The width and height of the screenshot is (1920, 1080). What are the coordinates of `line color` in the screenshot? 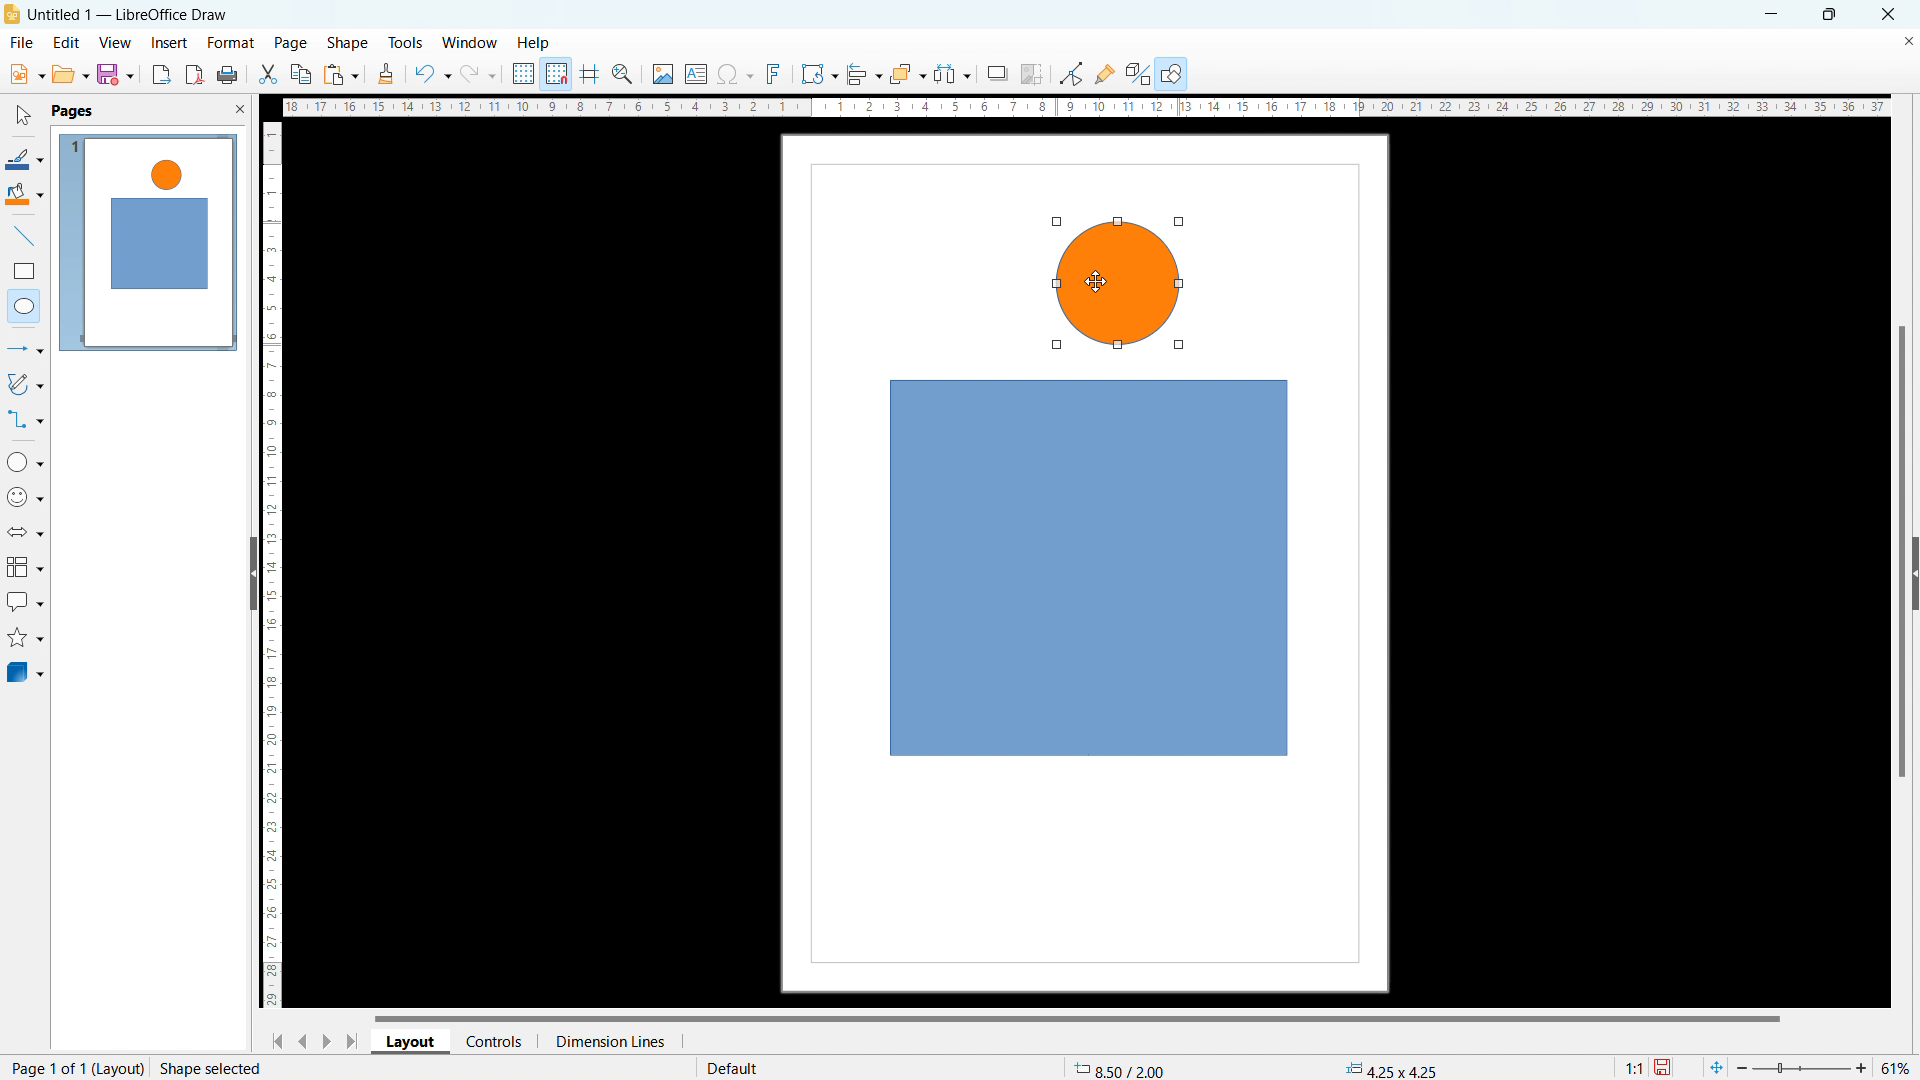 It's located at (24, 159).